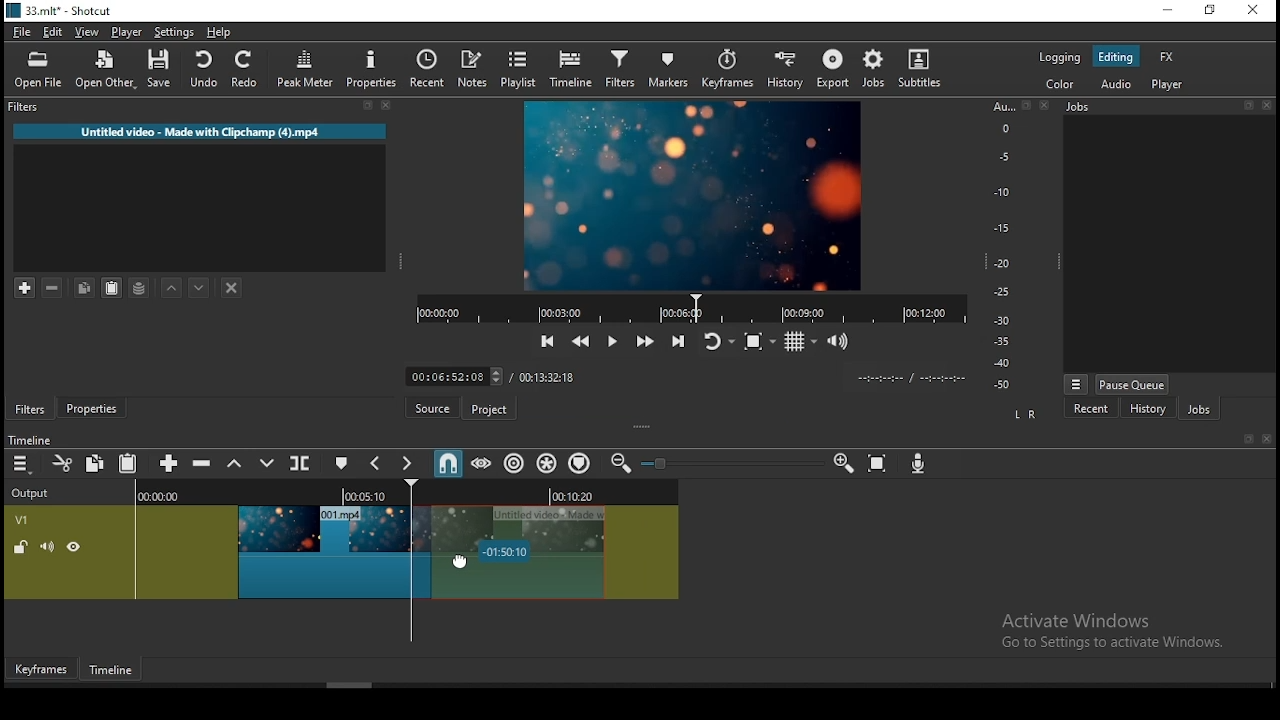  What do you see at coordinates (679, 342) in the screenshot?
I see `skip to next point` at bounding box center [679, 342].